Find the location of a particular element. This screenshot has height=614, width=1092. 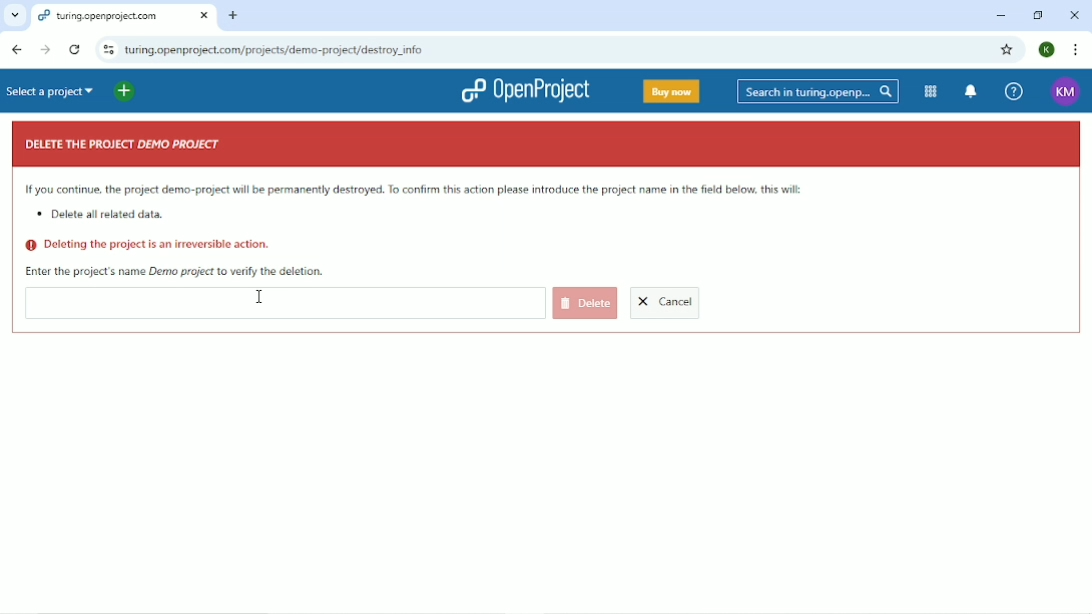

OpenProject is located at coordinates (525, 90).